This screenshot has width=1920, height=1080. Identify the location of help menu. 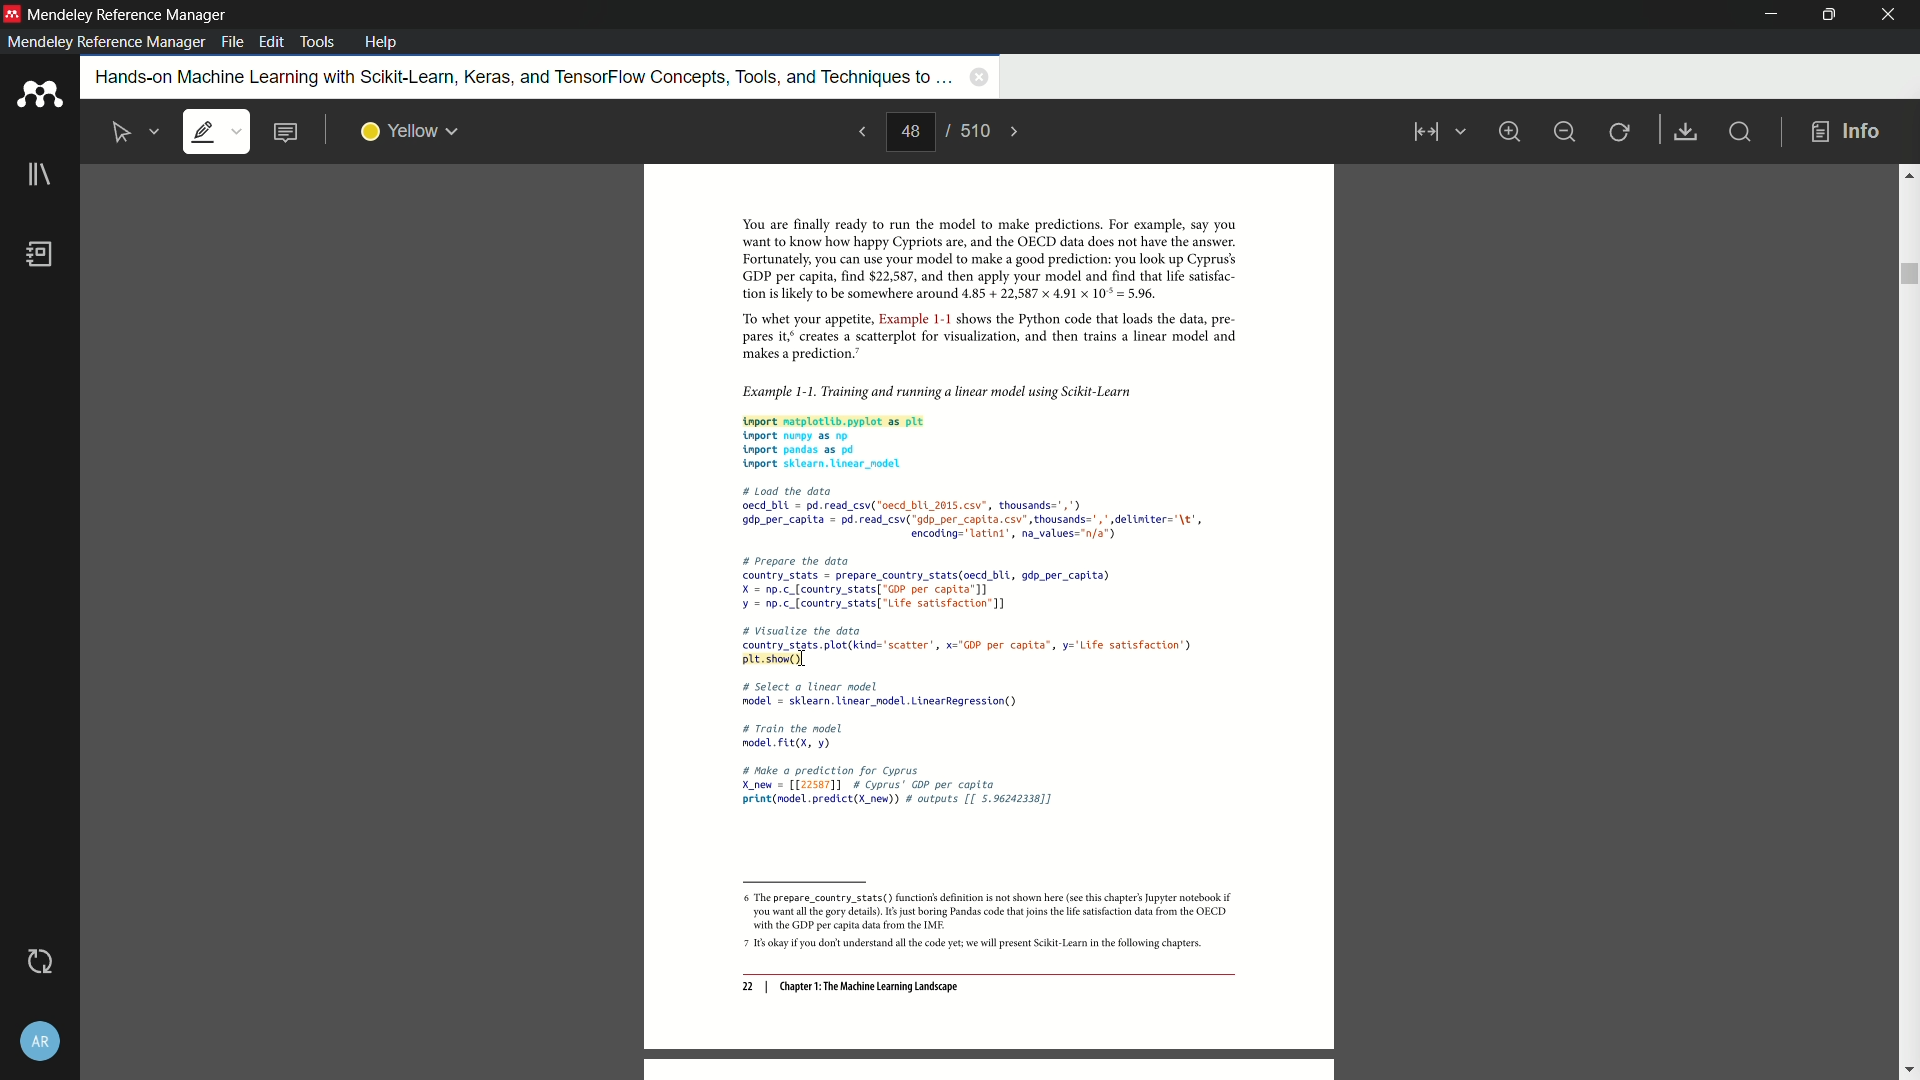
(381, 42).